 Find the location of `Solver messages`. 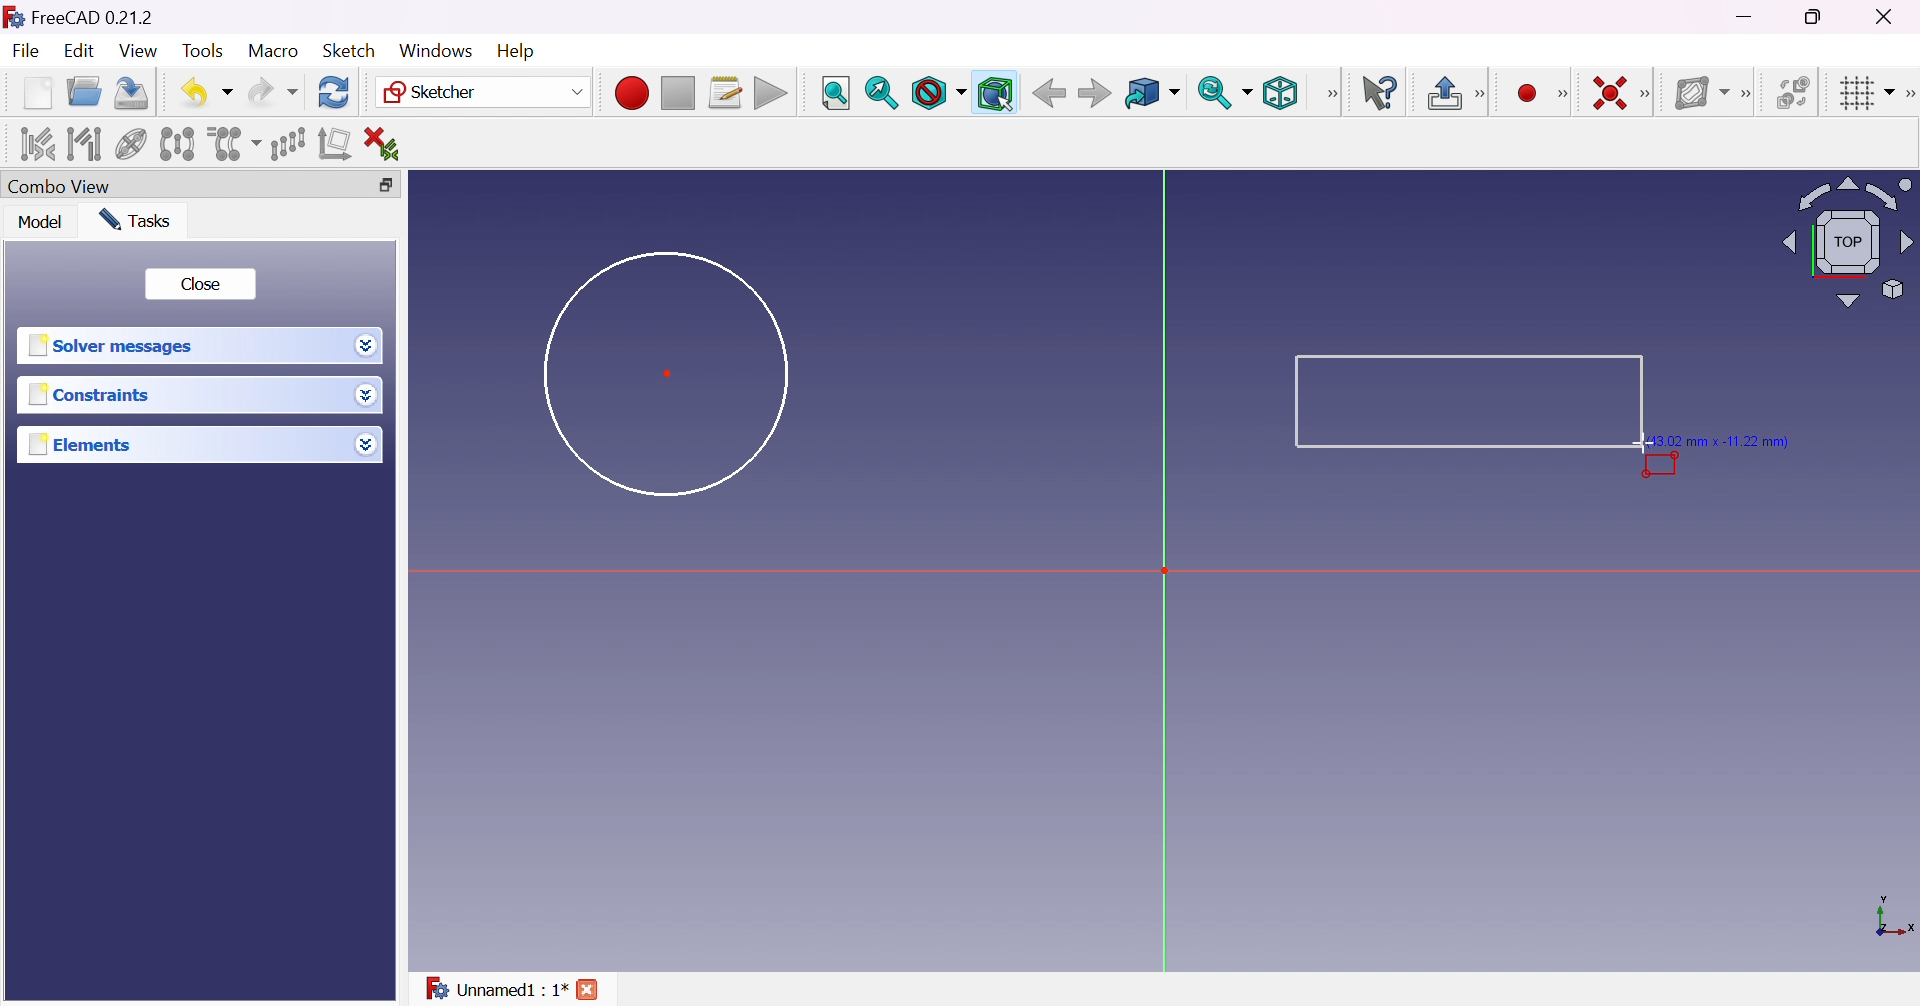

Solver messages is located at coordinates (110, 346).